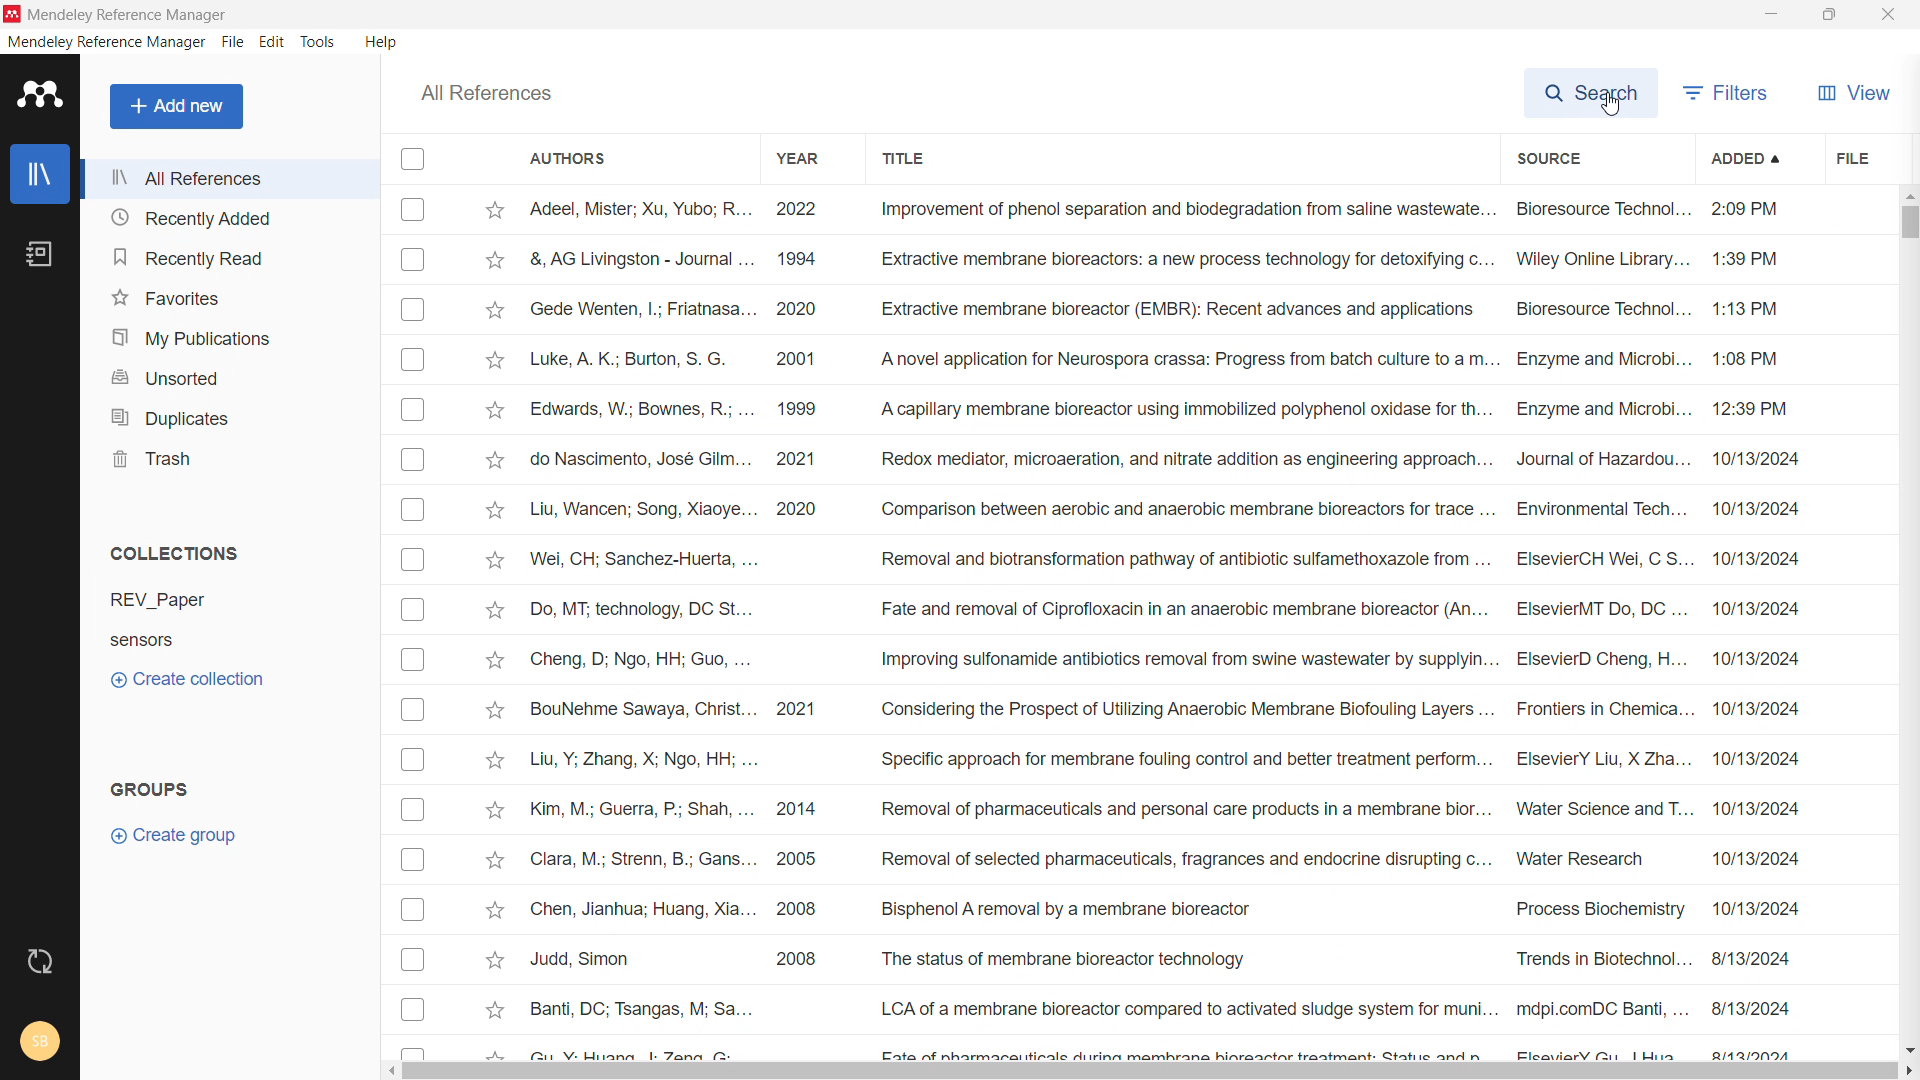  What do you see at coordinates (493, 908) in the screenshot?
I see `Add to favorites` at bounding box center [493, 908].